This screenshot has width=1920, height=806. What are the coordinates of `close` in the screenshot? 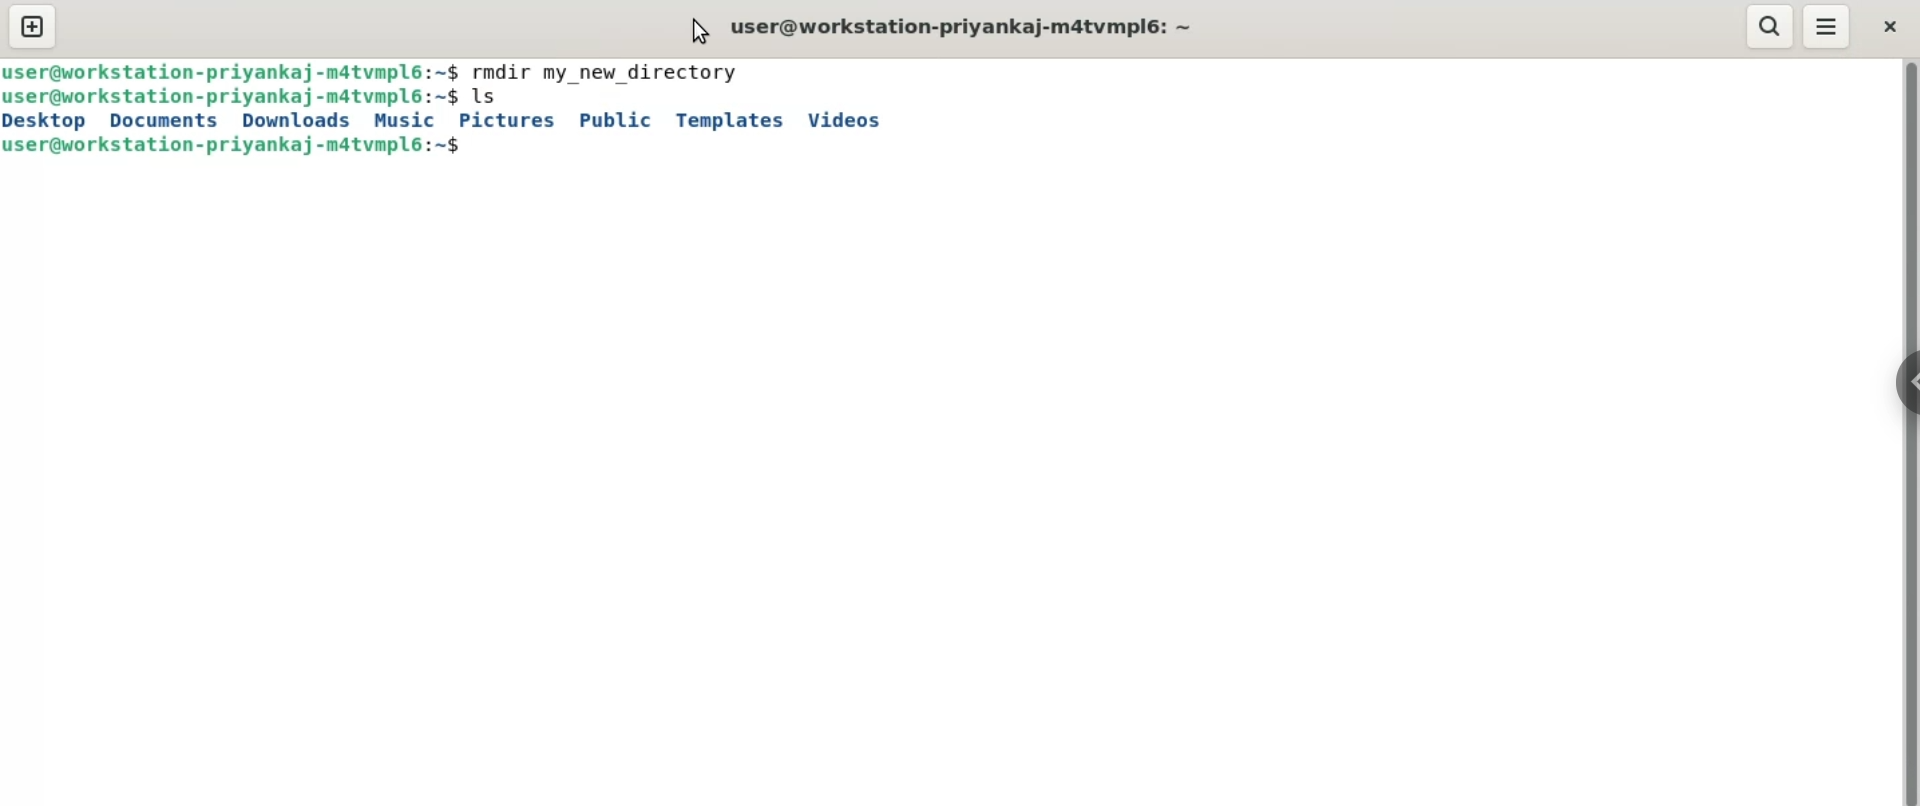 It's located at (1890, 27).